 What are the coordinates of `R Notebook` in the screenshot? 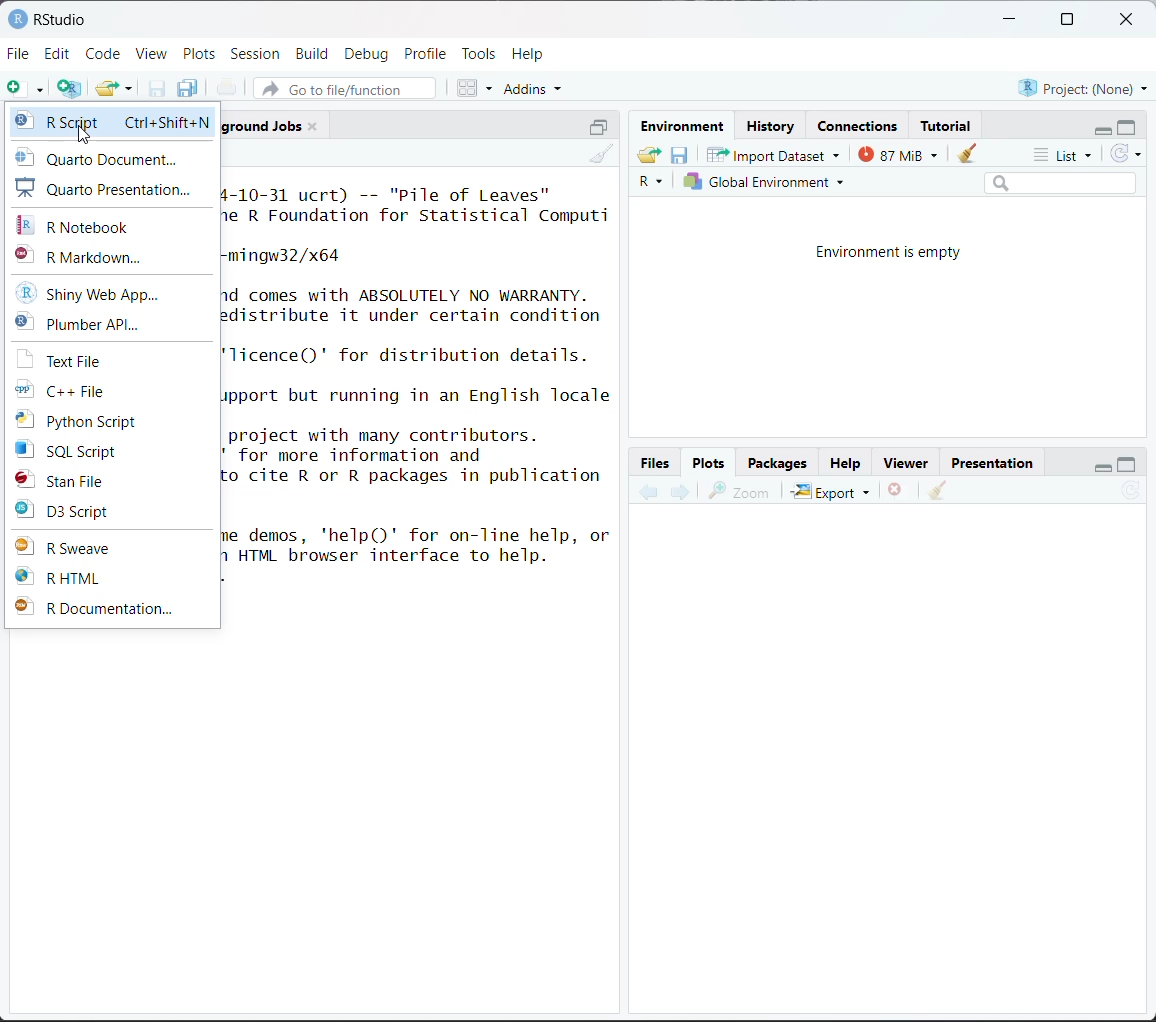 It's located at (75, 226).